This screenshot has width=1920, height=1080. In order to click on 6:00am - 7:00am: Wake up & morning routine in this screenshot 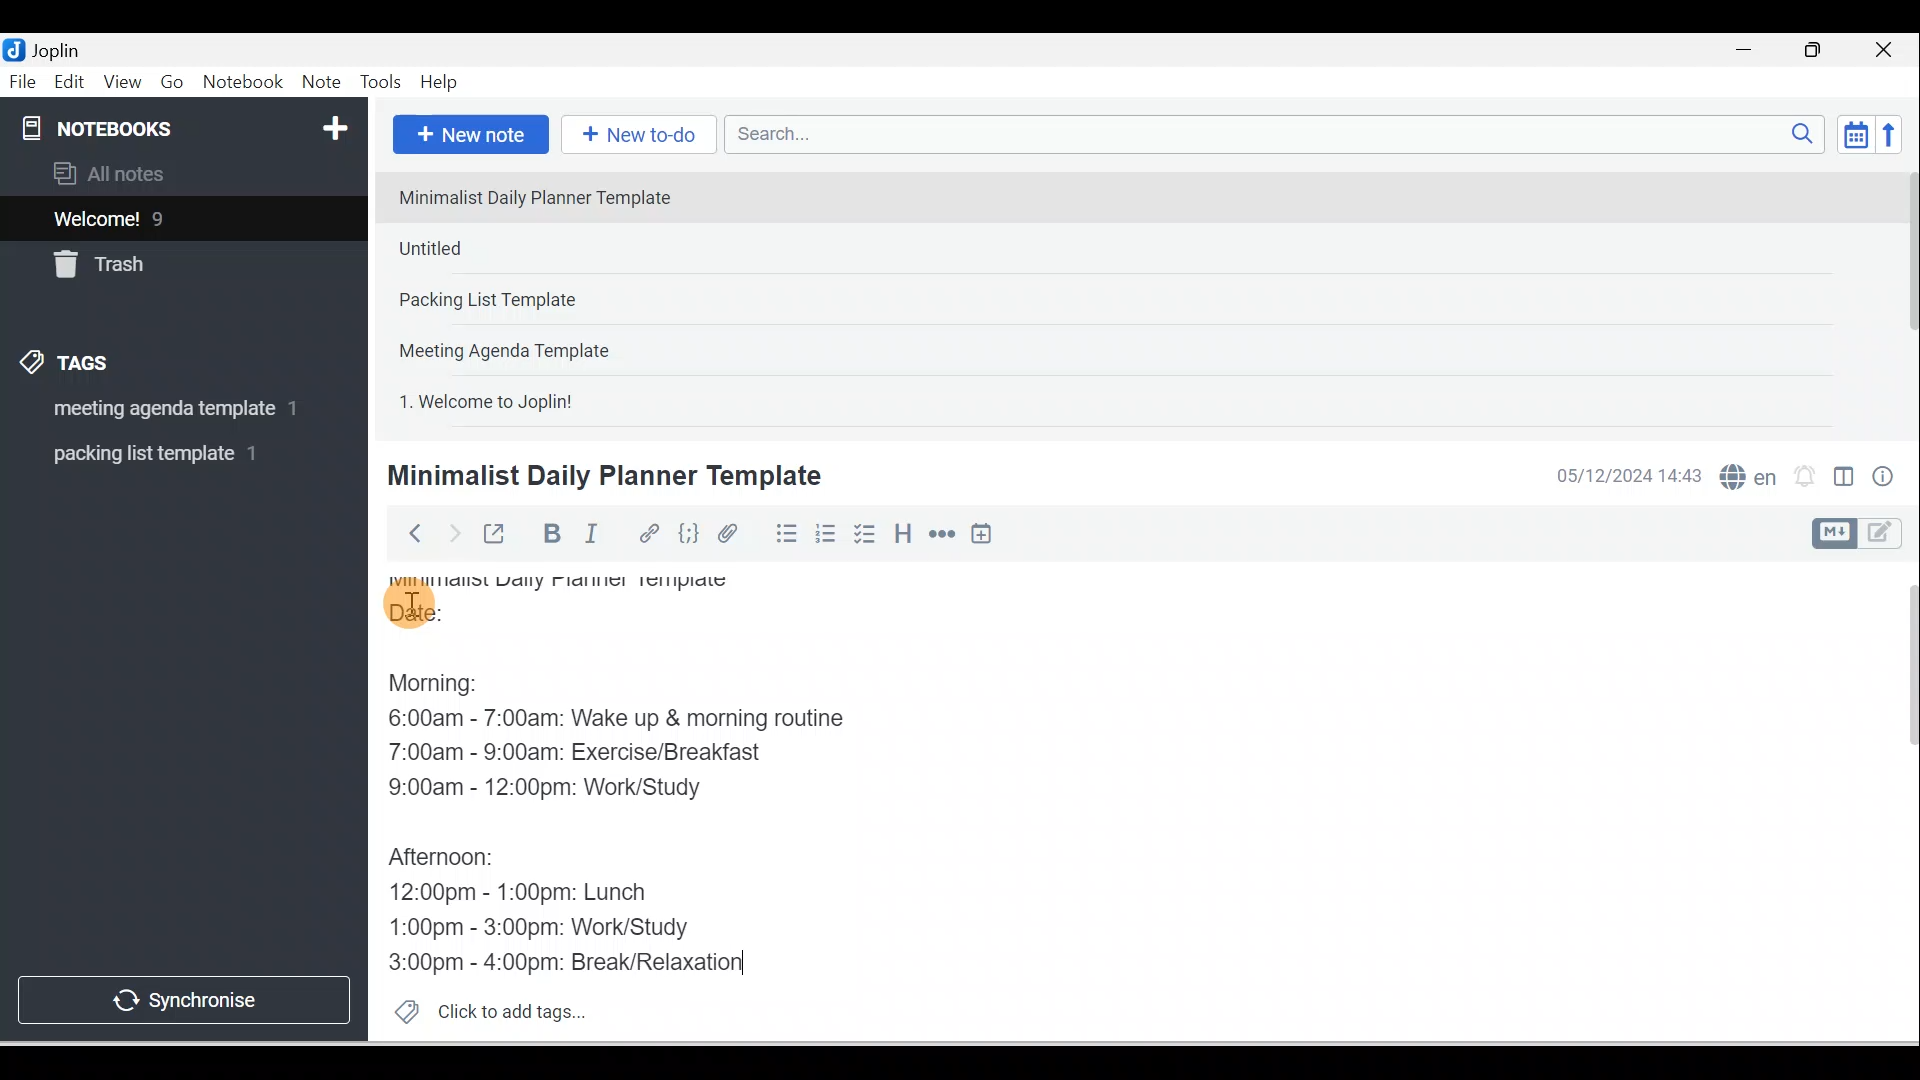, I will do `click(635, 719)`.